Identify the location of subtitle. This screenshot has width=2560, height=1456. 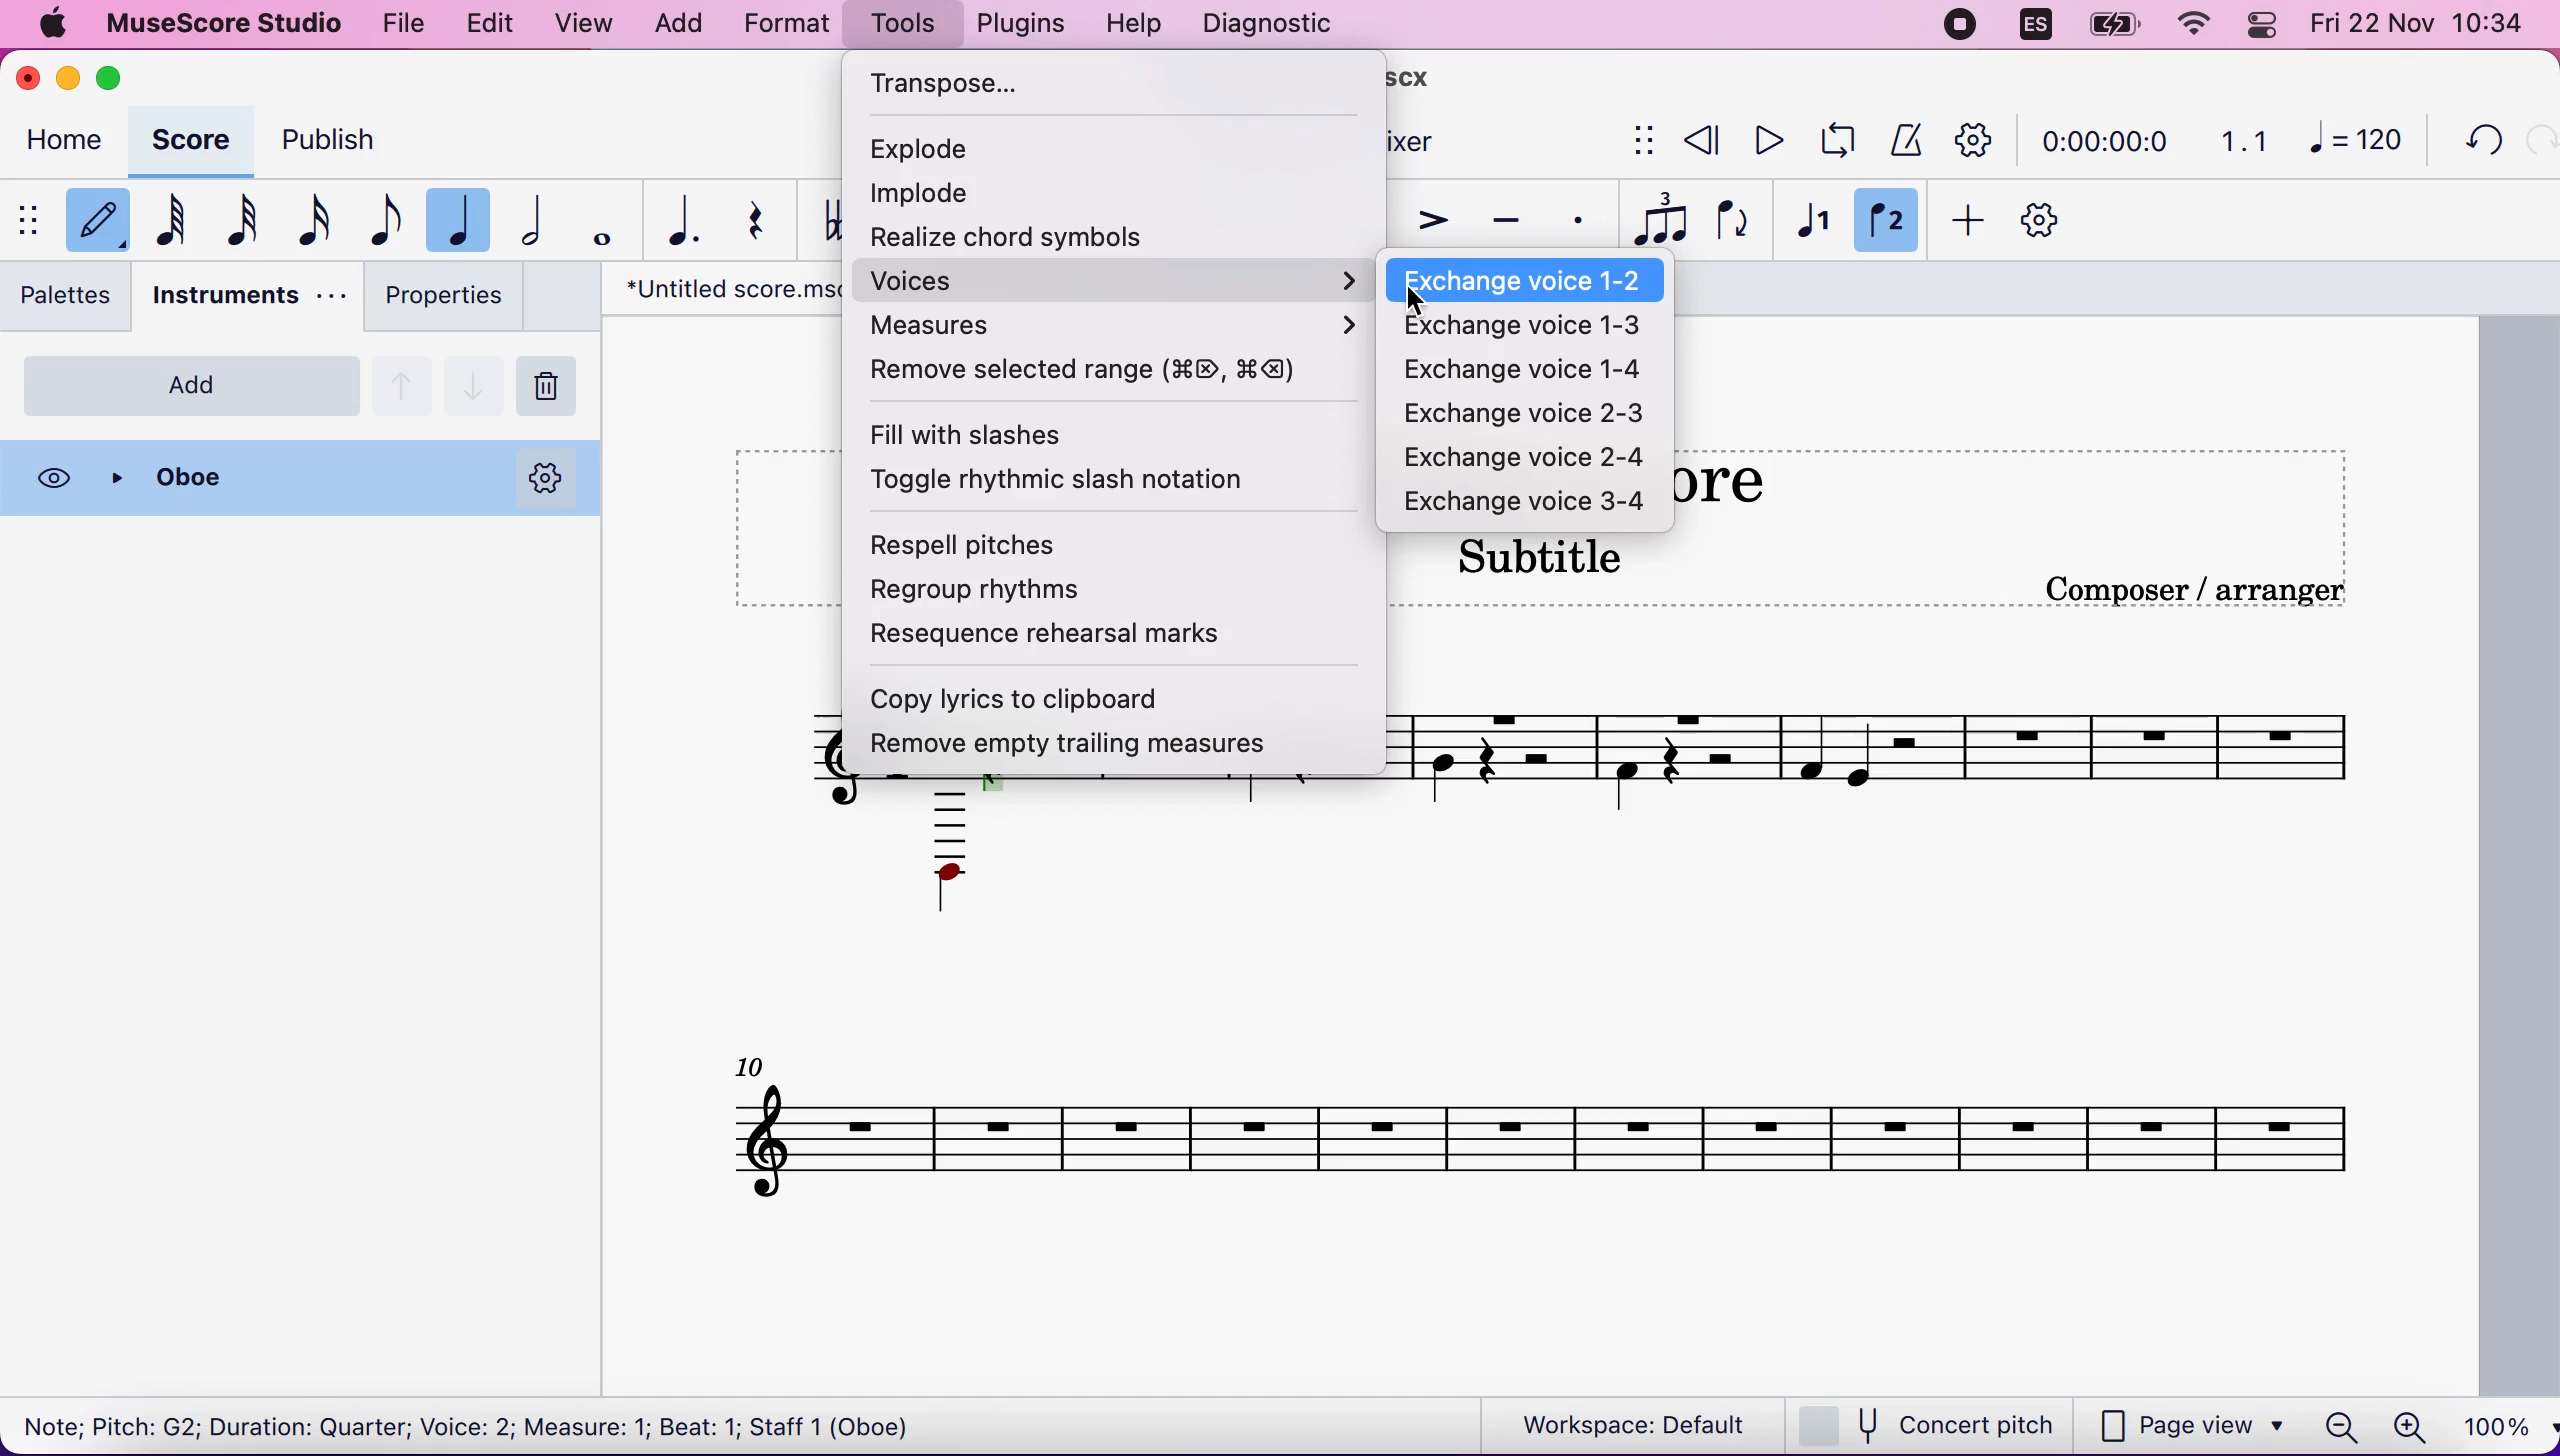
(1552, 561).